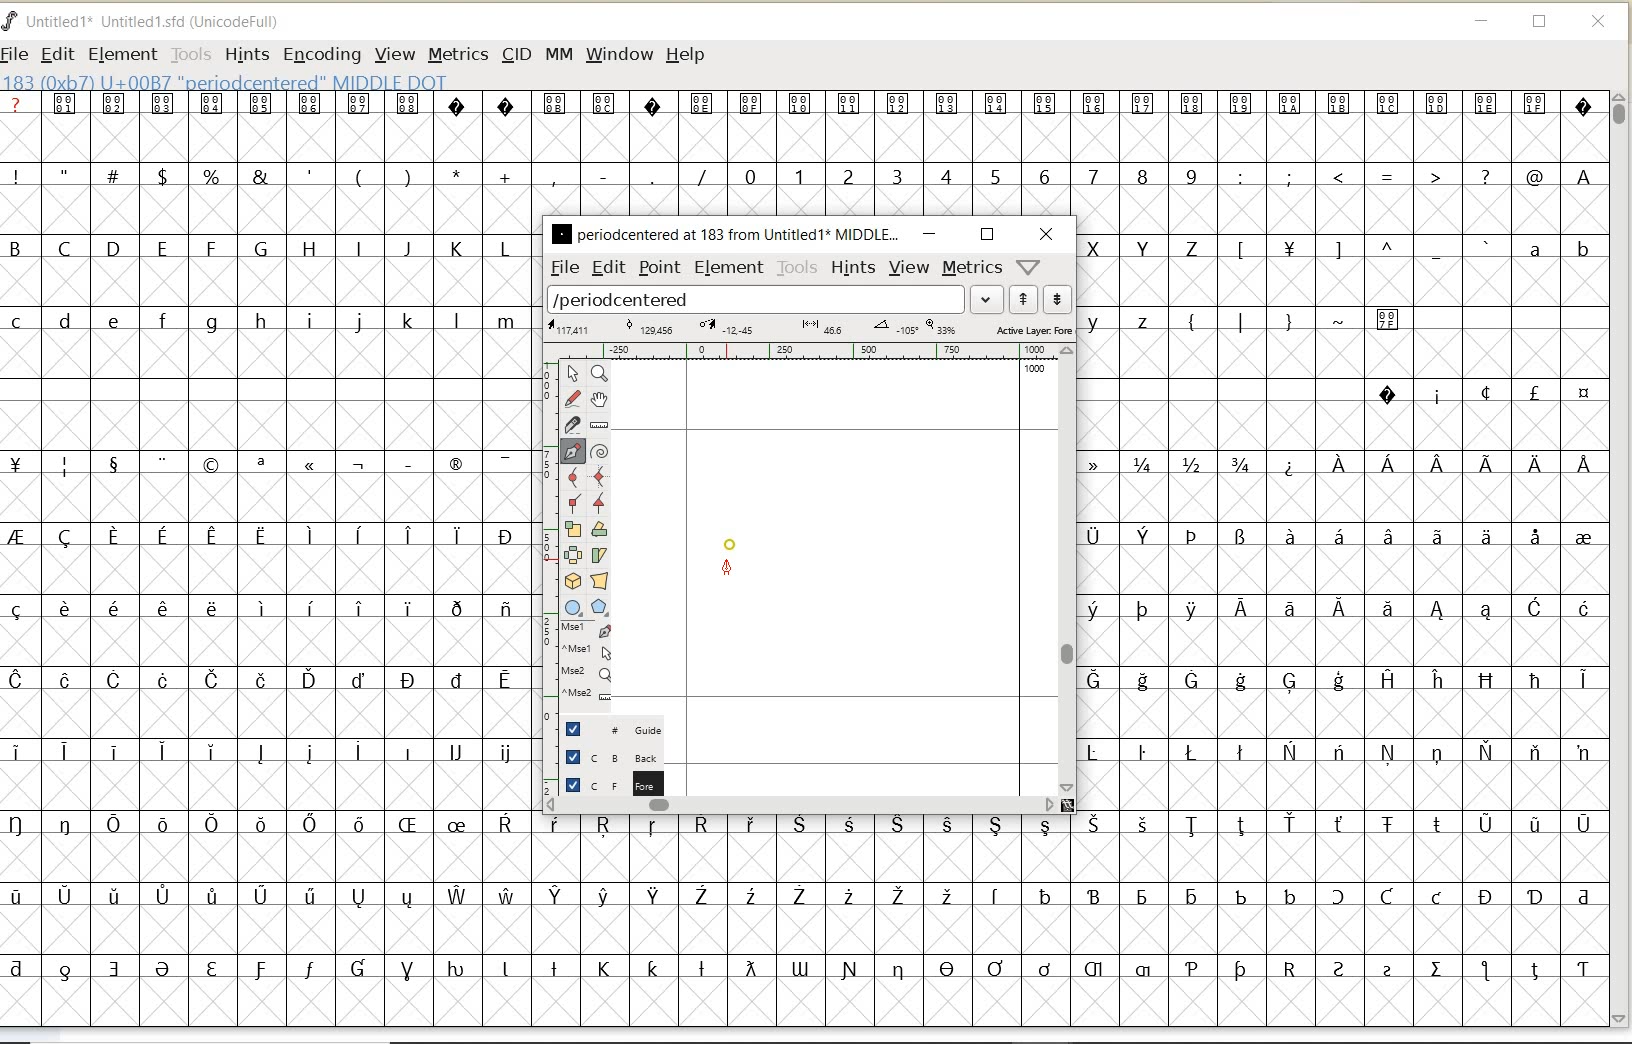  I want to click on flip the selection, so click(574, 555).